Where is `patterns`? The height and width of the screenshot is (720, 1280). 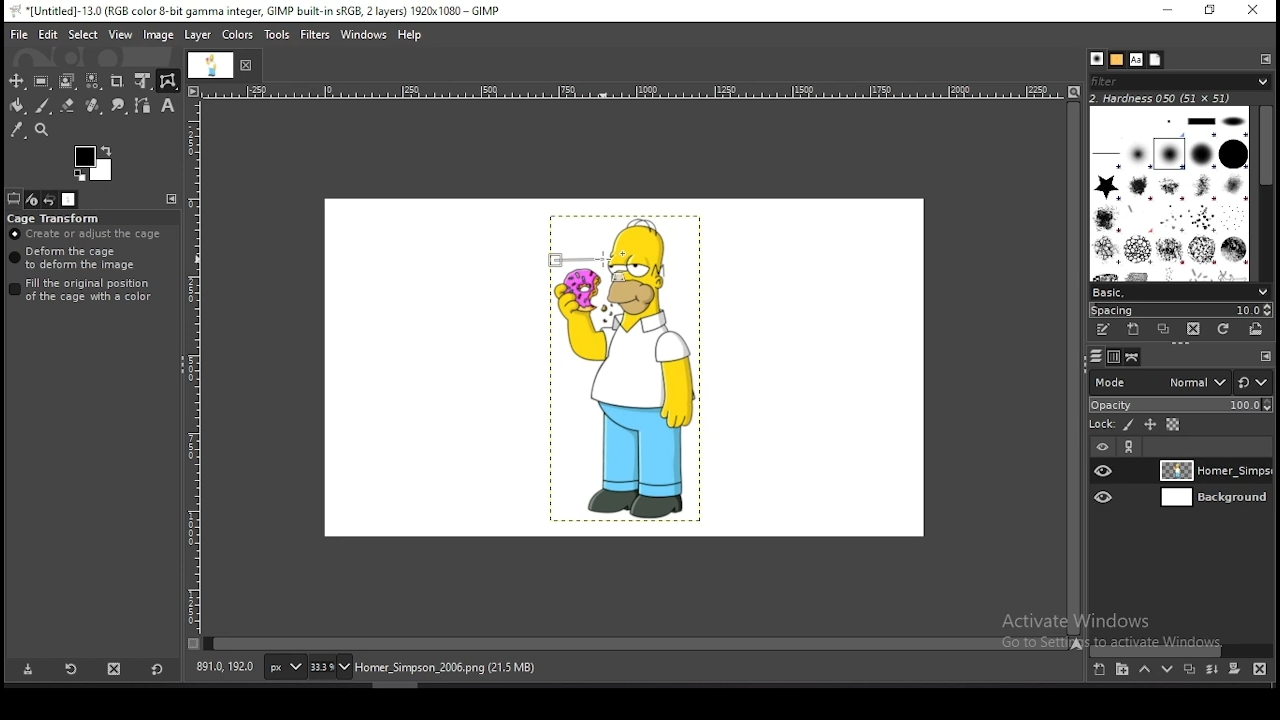 patterns is located at coordinates (1116, 60).